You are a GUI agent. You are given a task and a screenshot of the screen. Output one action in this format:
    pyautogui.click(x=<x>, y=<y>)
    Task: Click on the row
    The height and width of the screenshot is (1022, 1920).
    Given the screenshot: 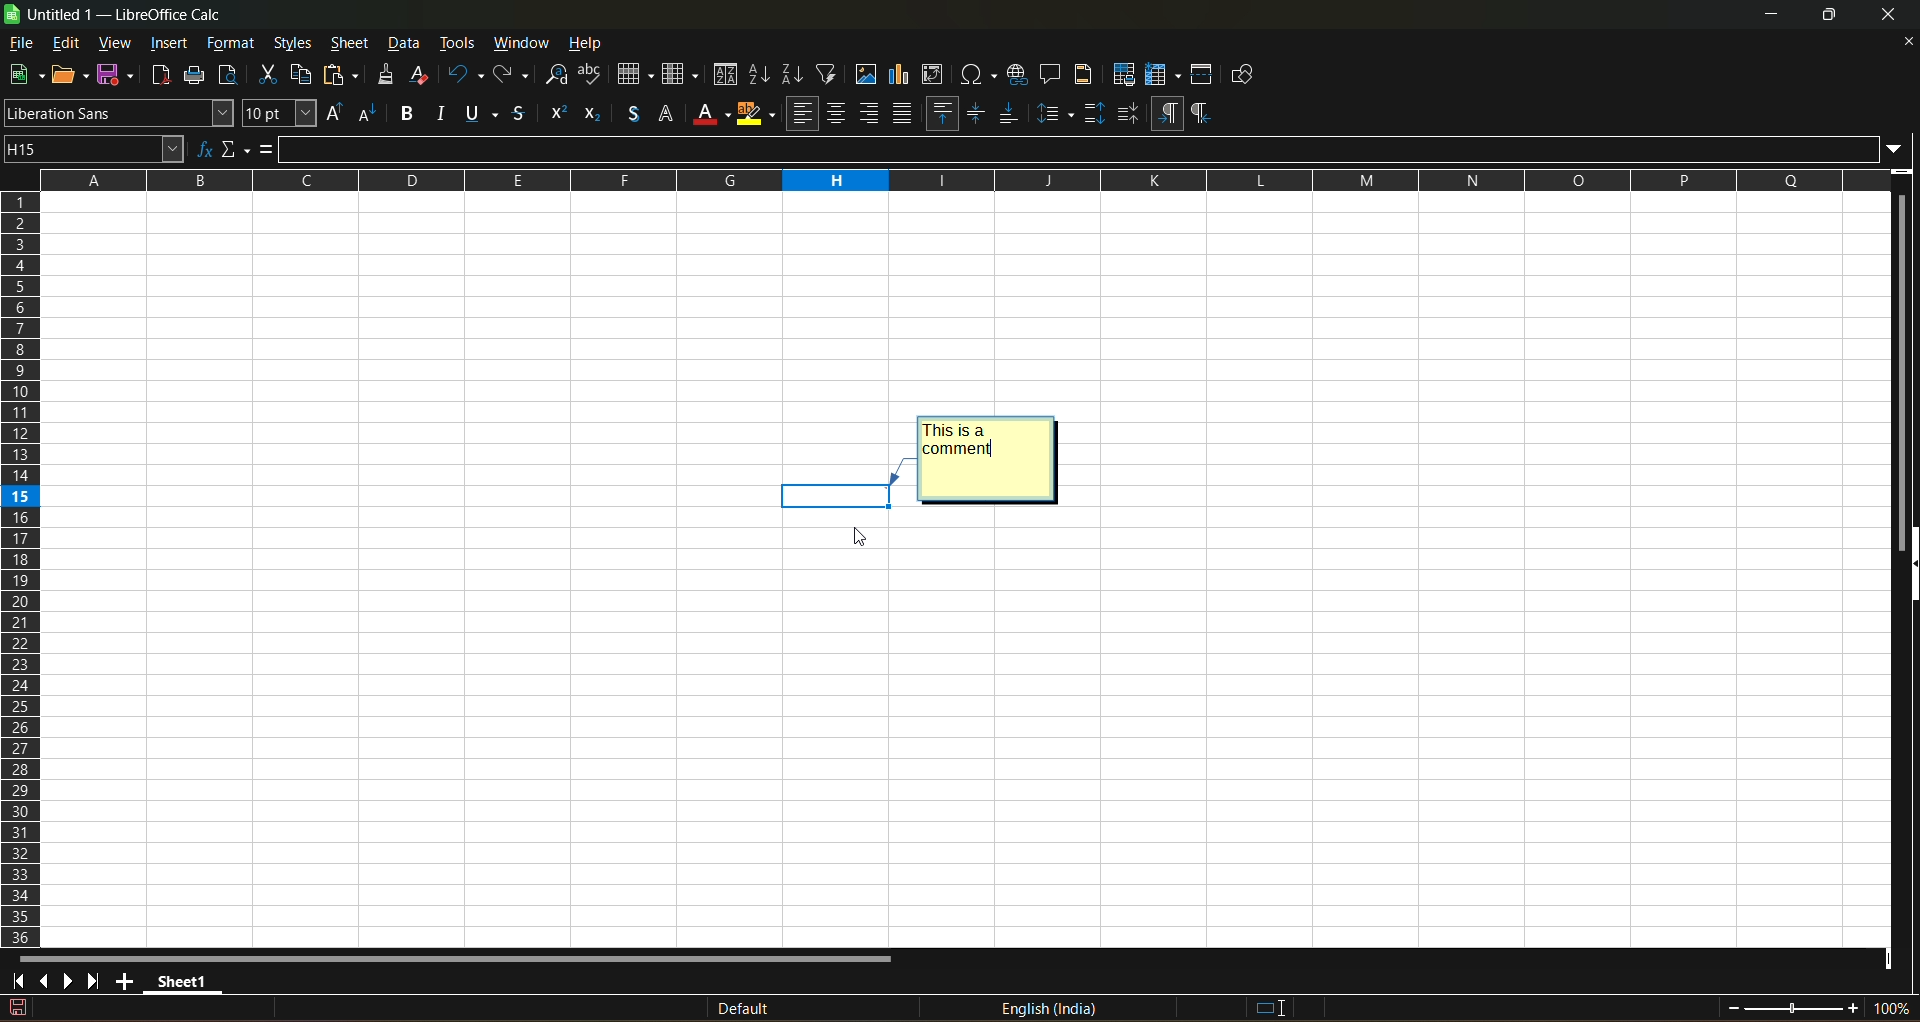 What is the action you would take?
    pyautogui.click(x=636, y=72)
    